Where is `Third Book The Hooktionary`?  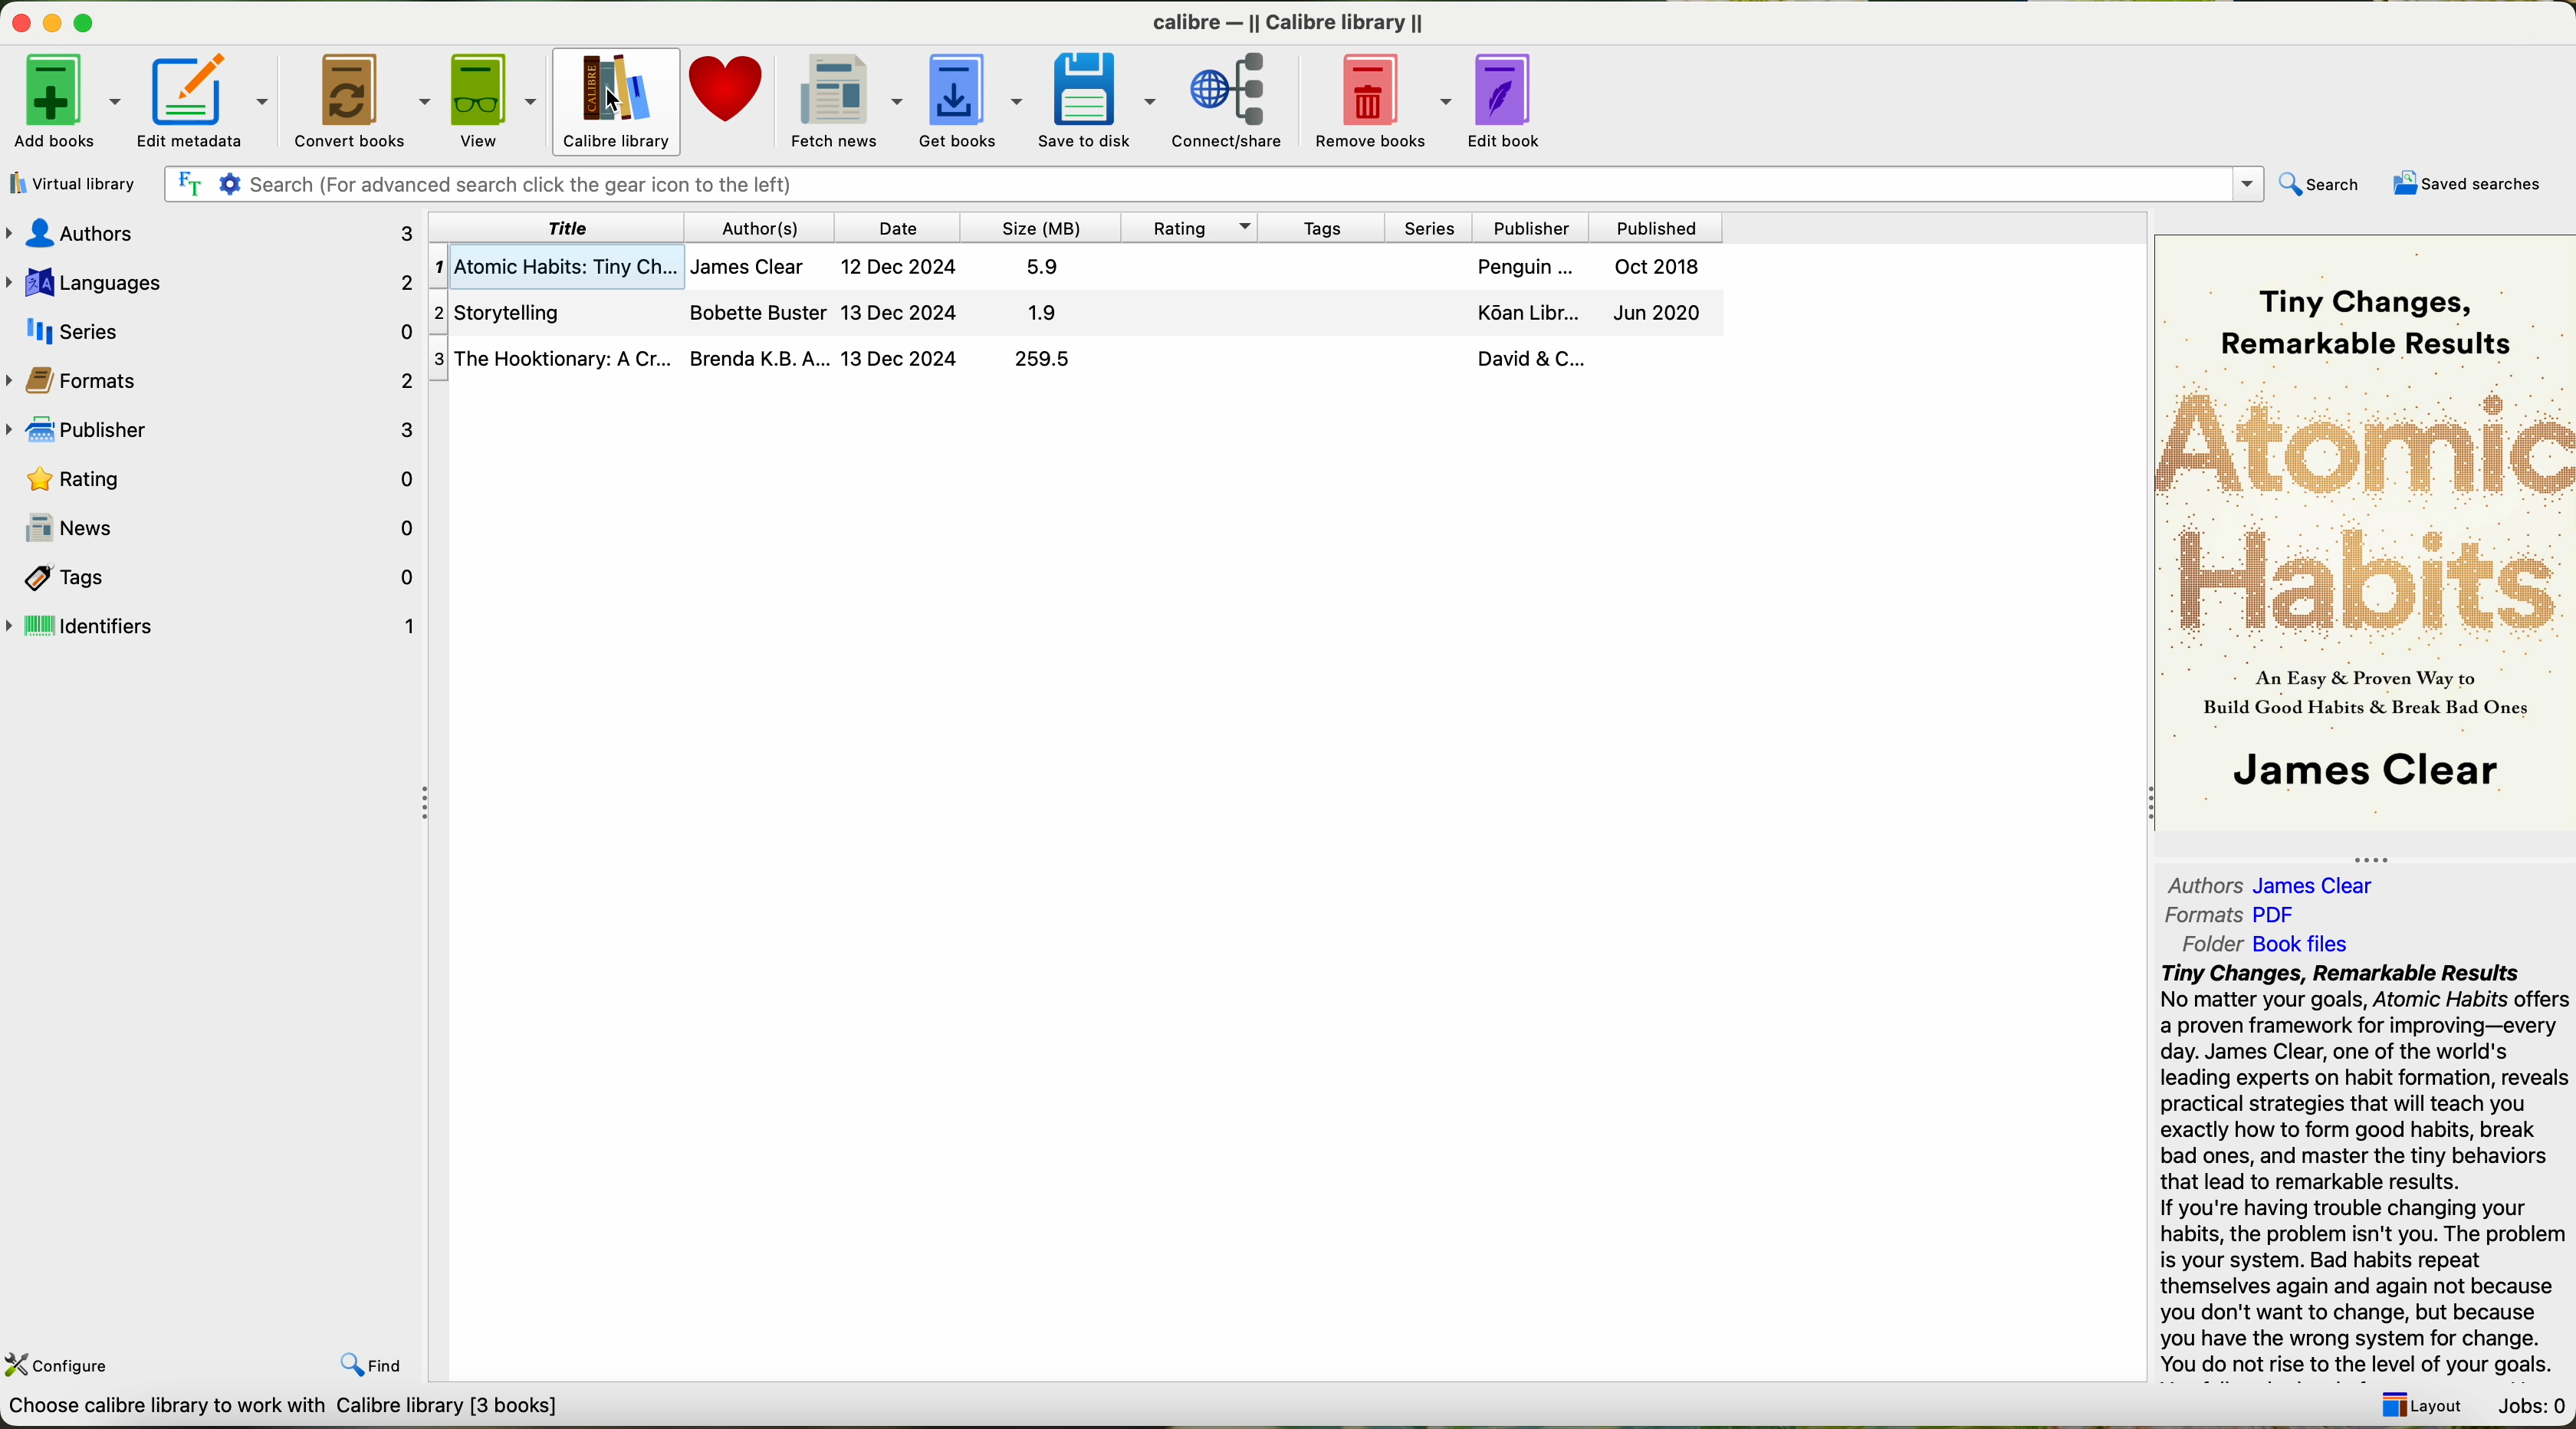
Third Book The Hooktionary is located at coordinates (1075, 360).